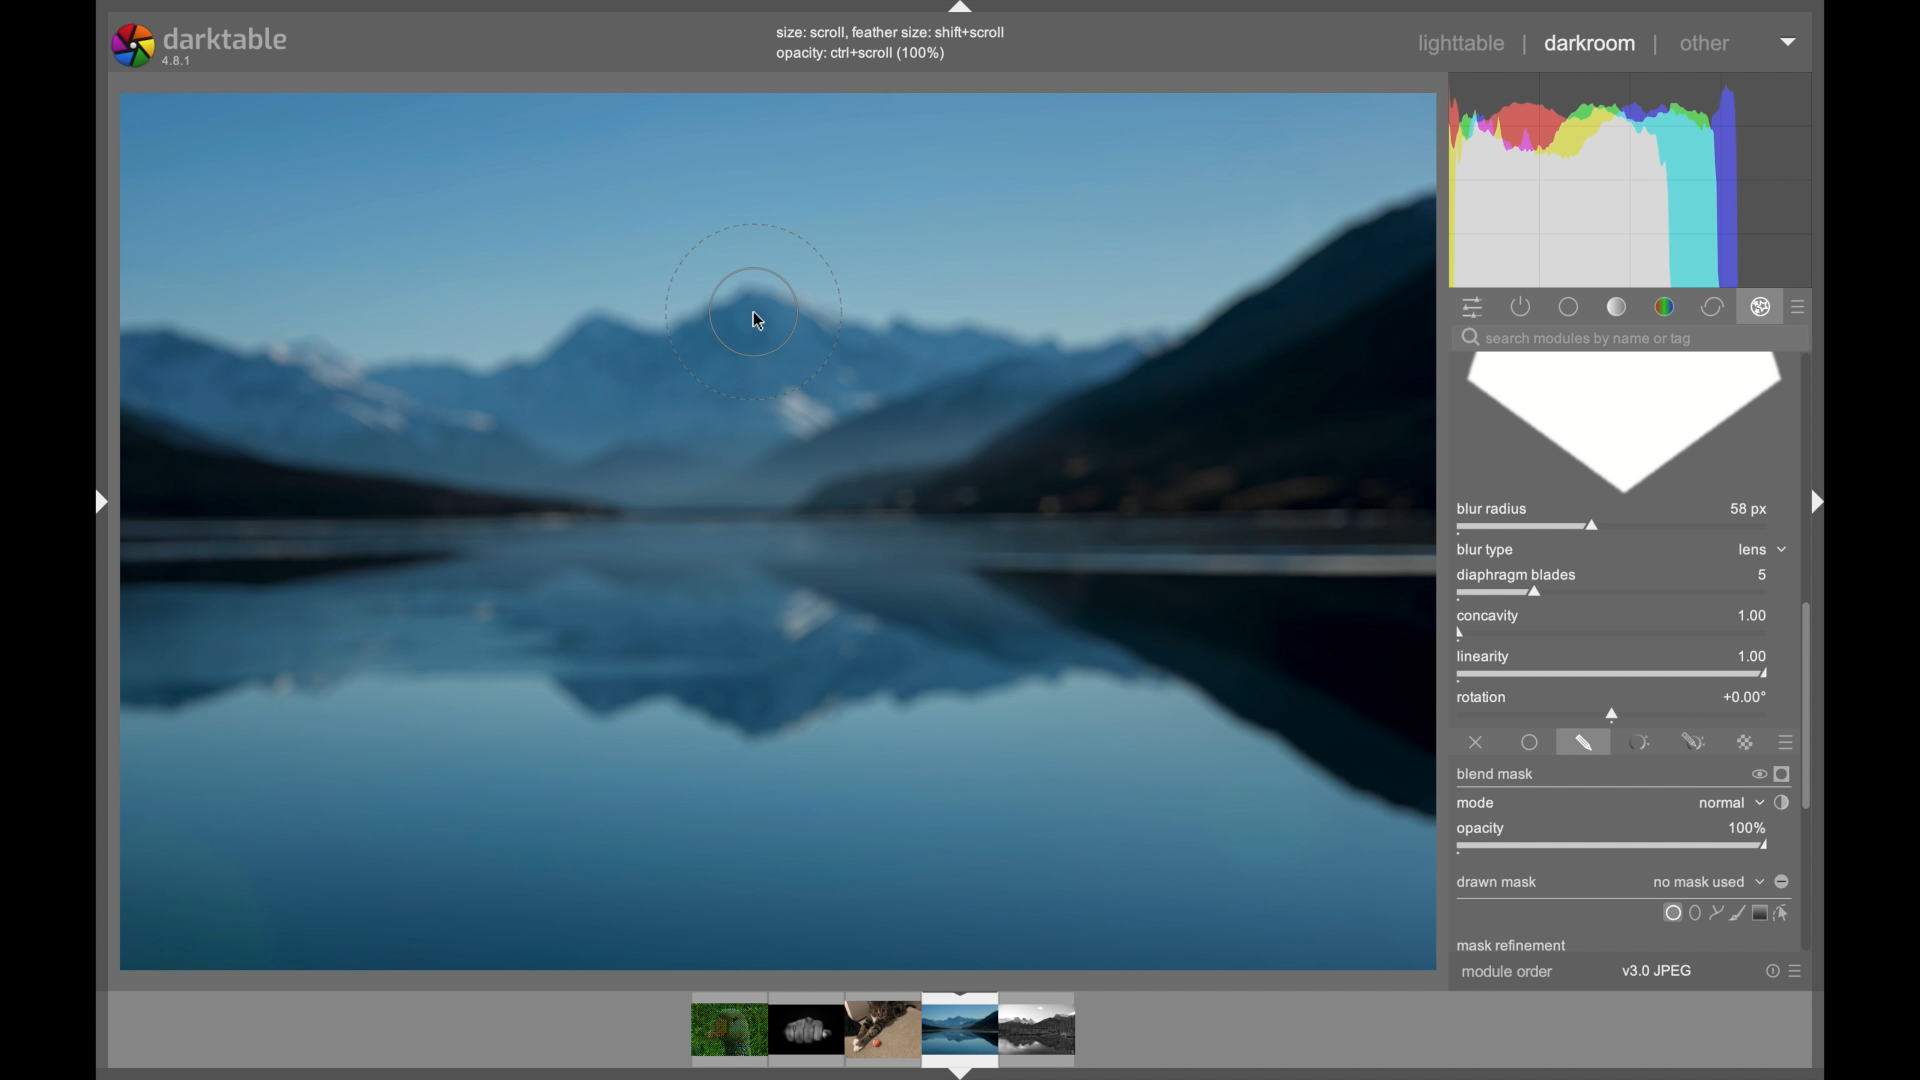  Describe the element at coordinates (1760, 914) in the screenshot. I see `screen` at that location.